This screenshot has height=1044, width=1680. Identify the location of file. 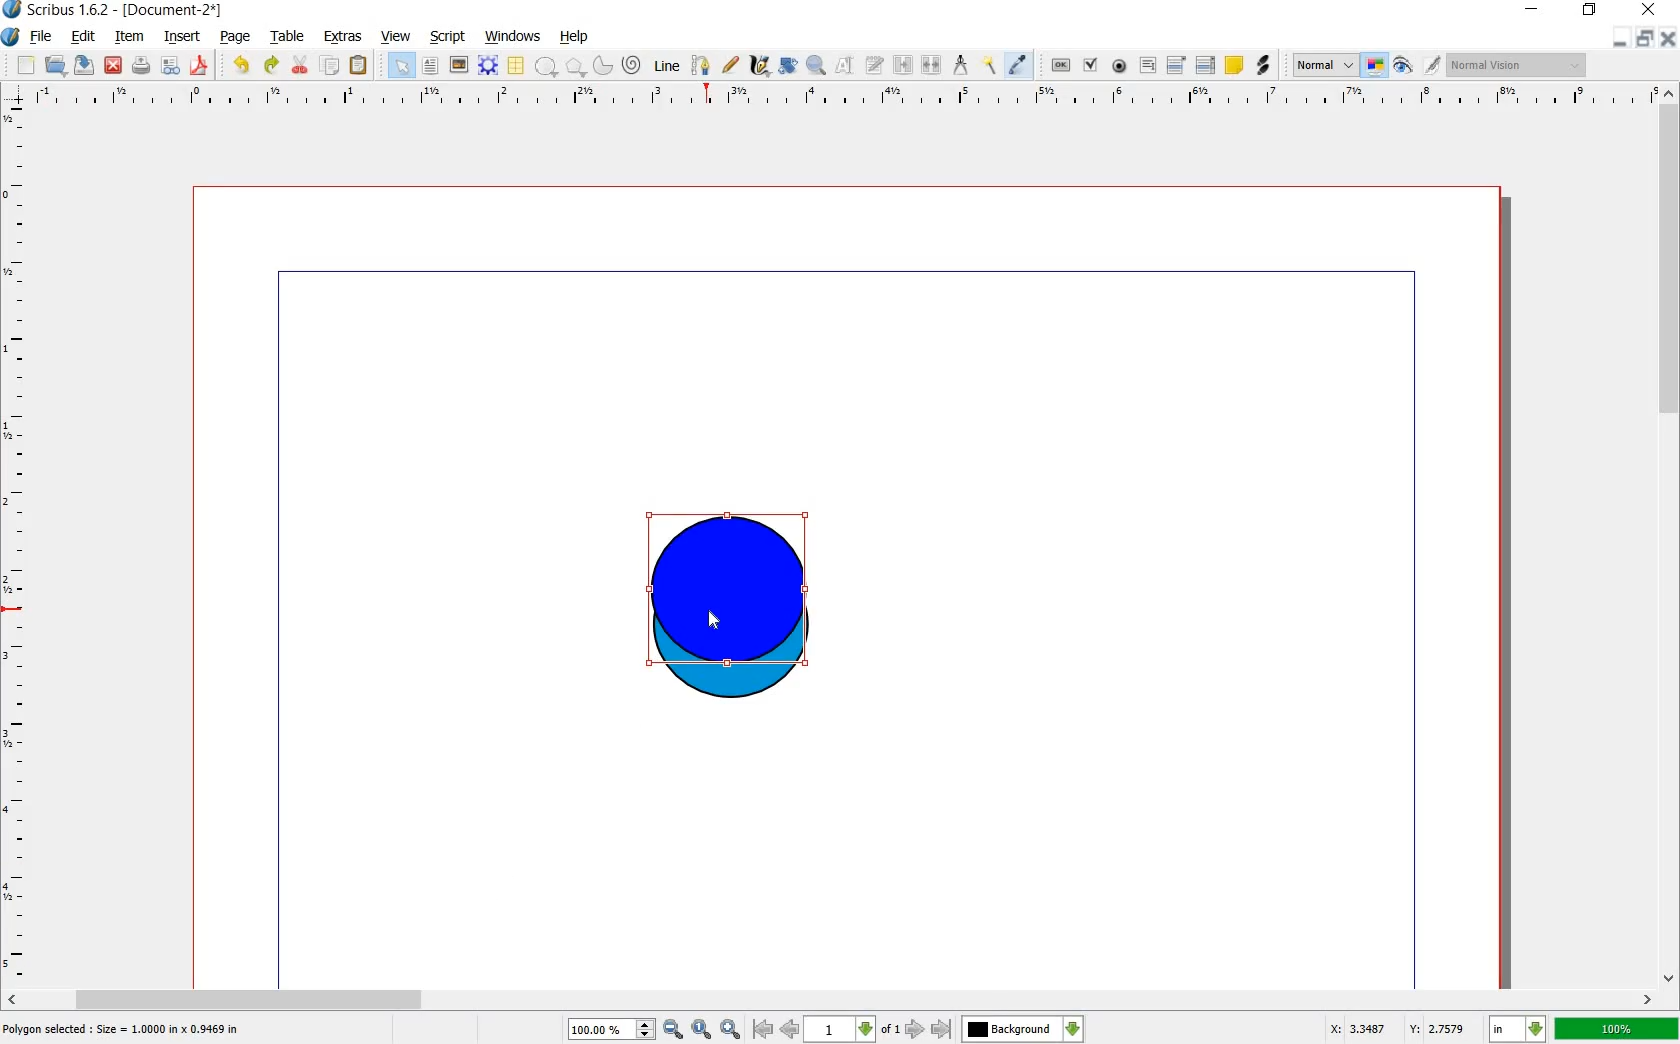
(42, 37).